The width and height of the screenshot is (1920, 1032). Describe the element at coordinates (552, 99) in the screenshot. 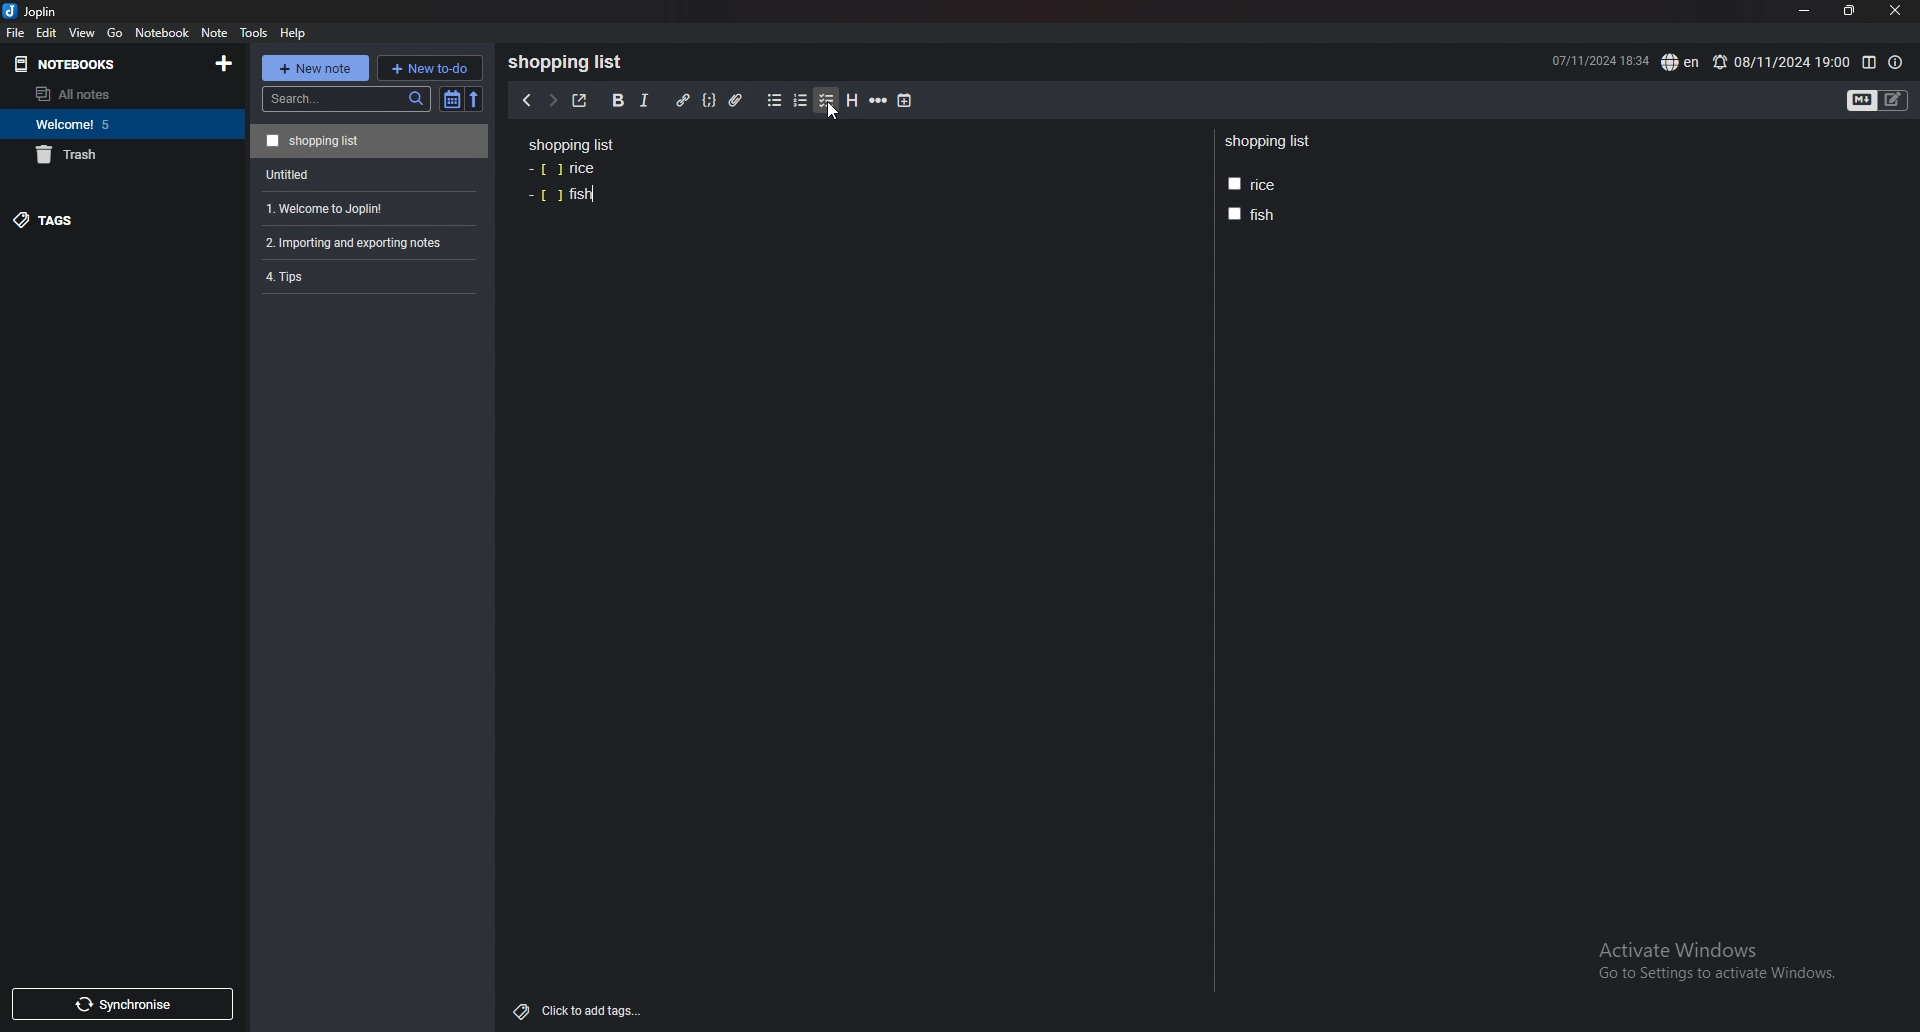

I see `next` at that location.